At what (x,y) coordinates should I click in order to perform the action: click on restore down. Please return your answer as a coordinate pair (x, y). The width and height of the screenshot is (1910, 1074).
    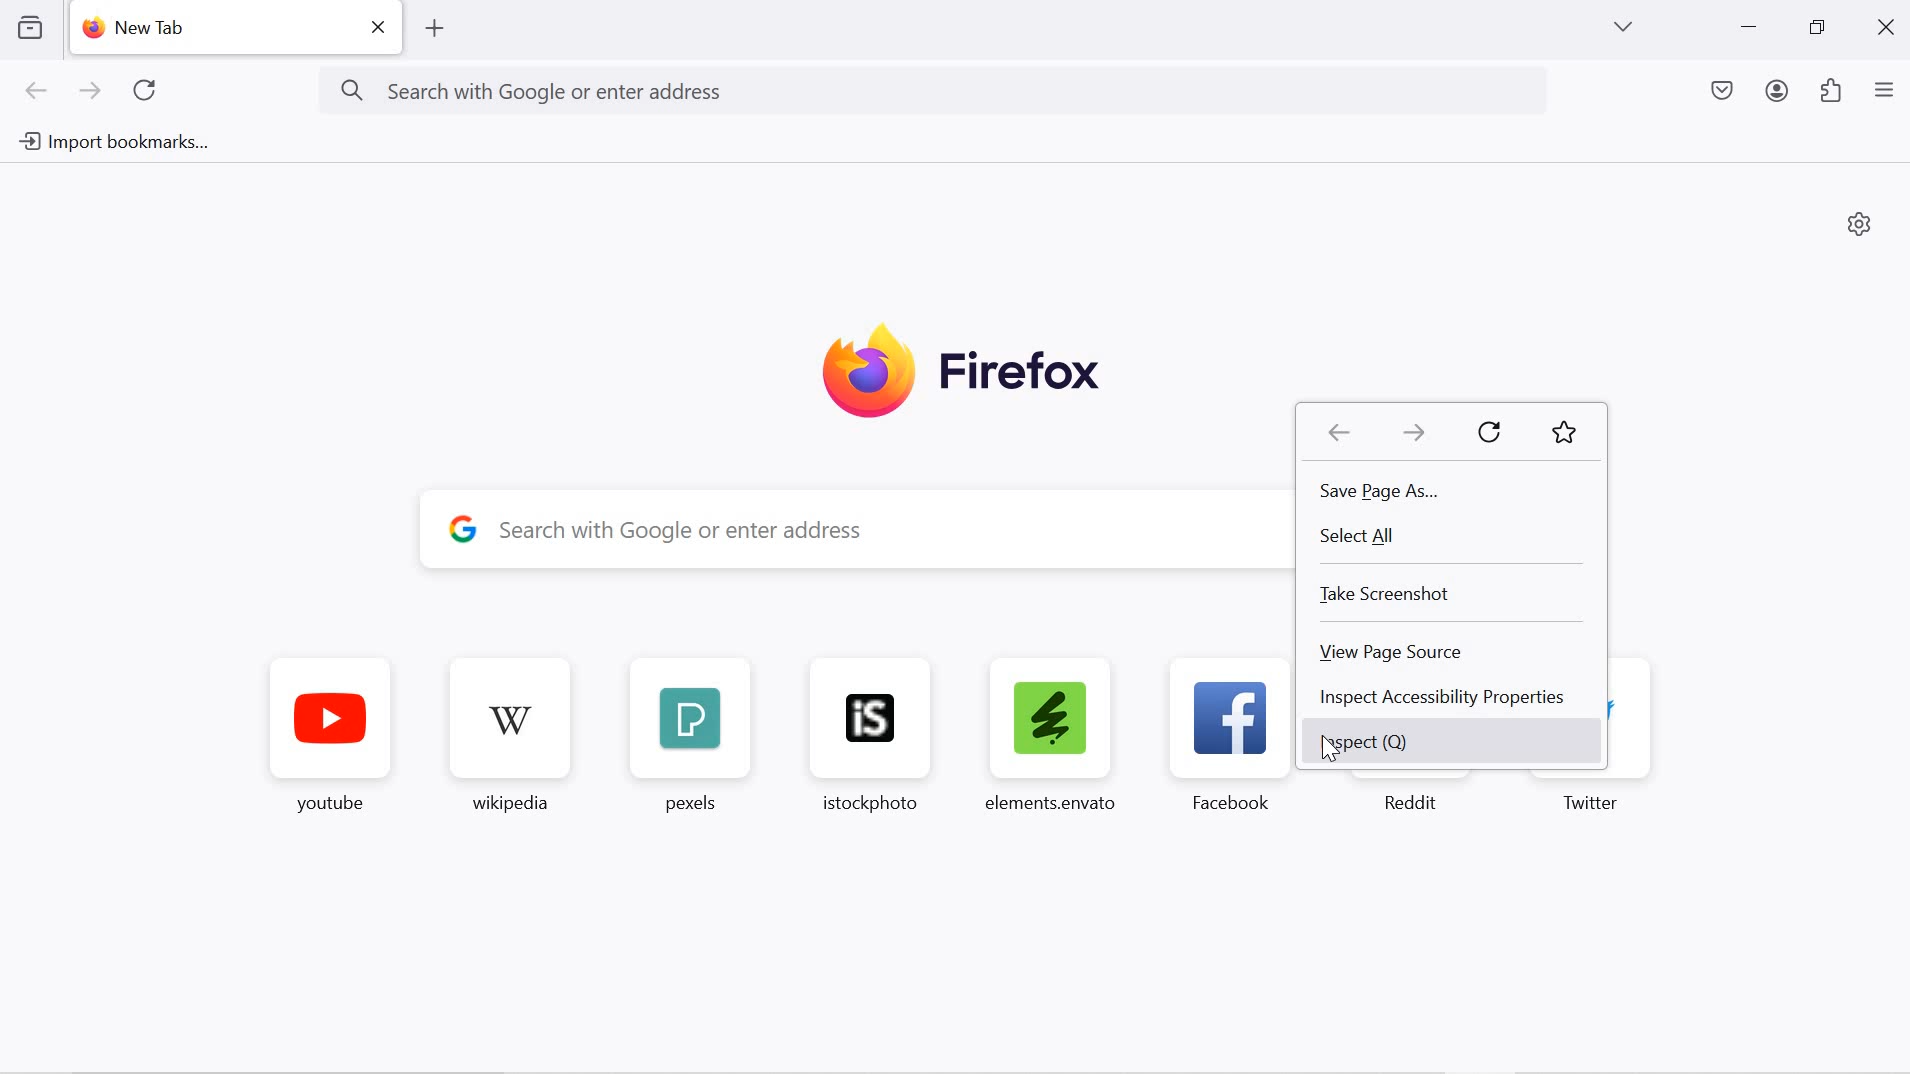
    Looking at the image, I should click on (1820, 29).